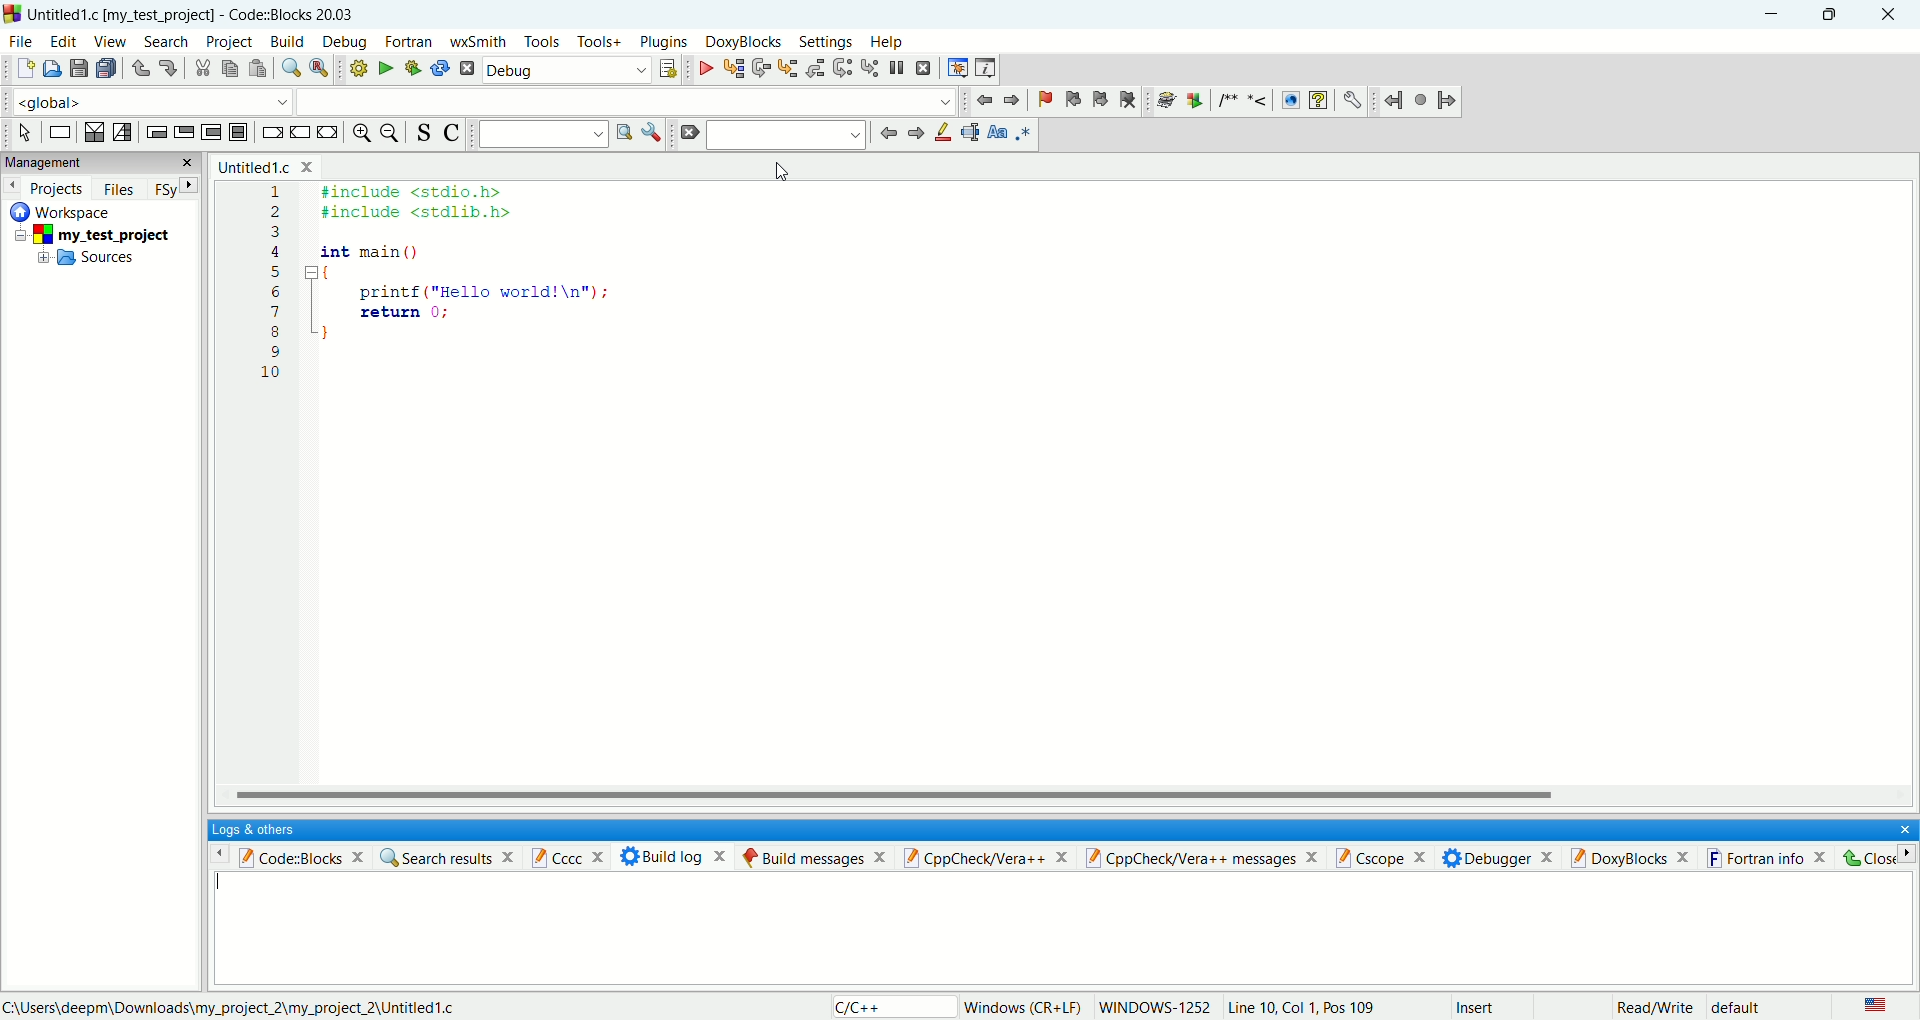 This screenshot has height=1020, width=1920. What do you see at coordinates (1888, 15) in the screenshot?
I see `close` at bounding box center [1888, 15].